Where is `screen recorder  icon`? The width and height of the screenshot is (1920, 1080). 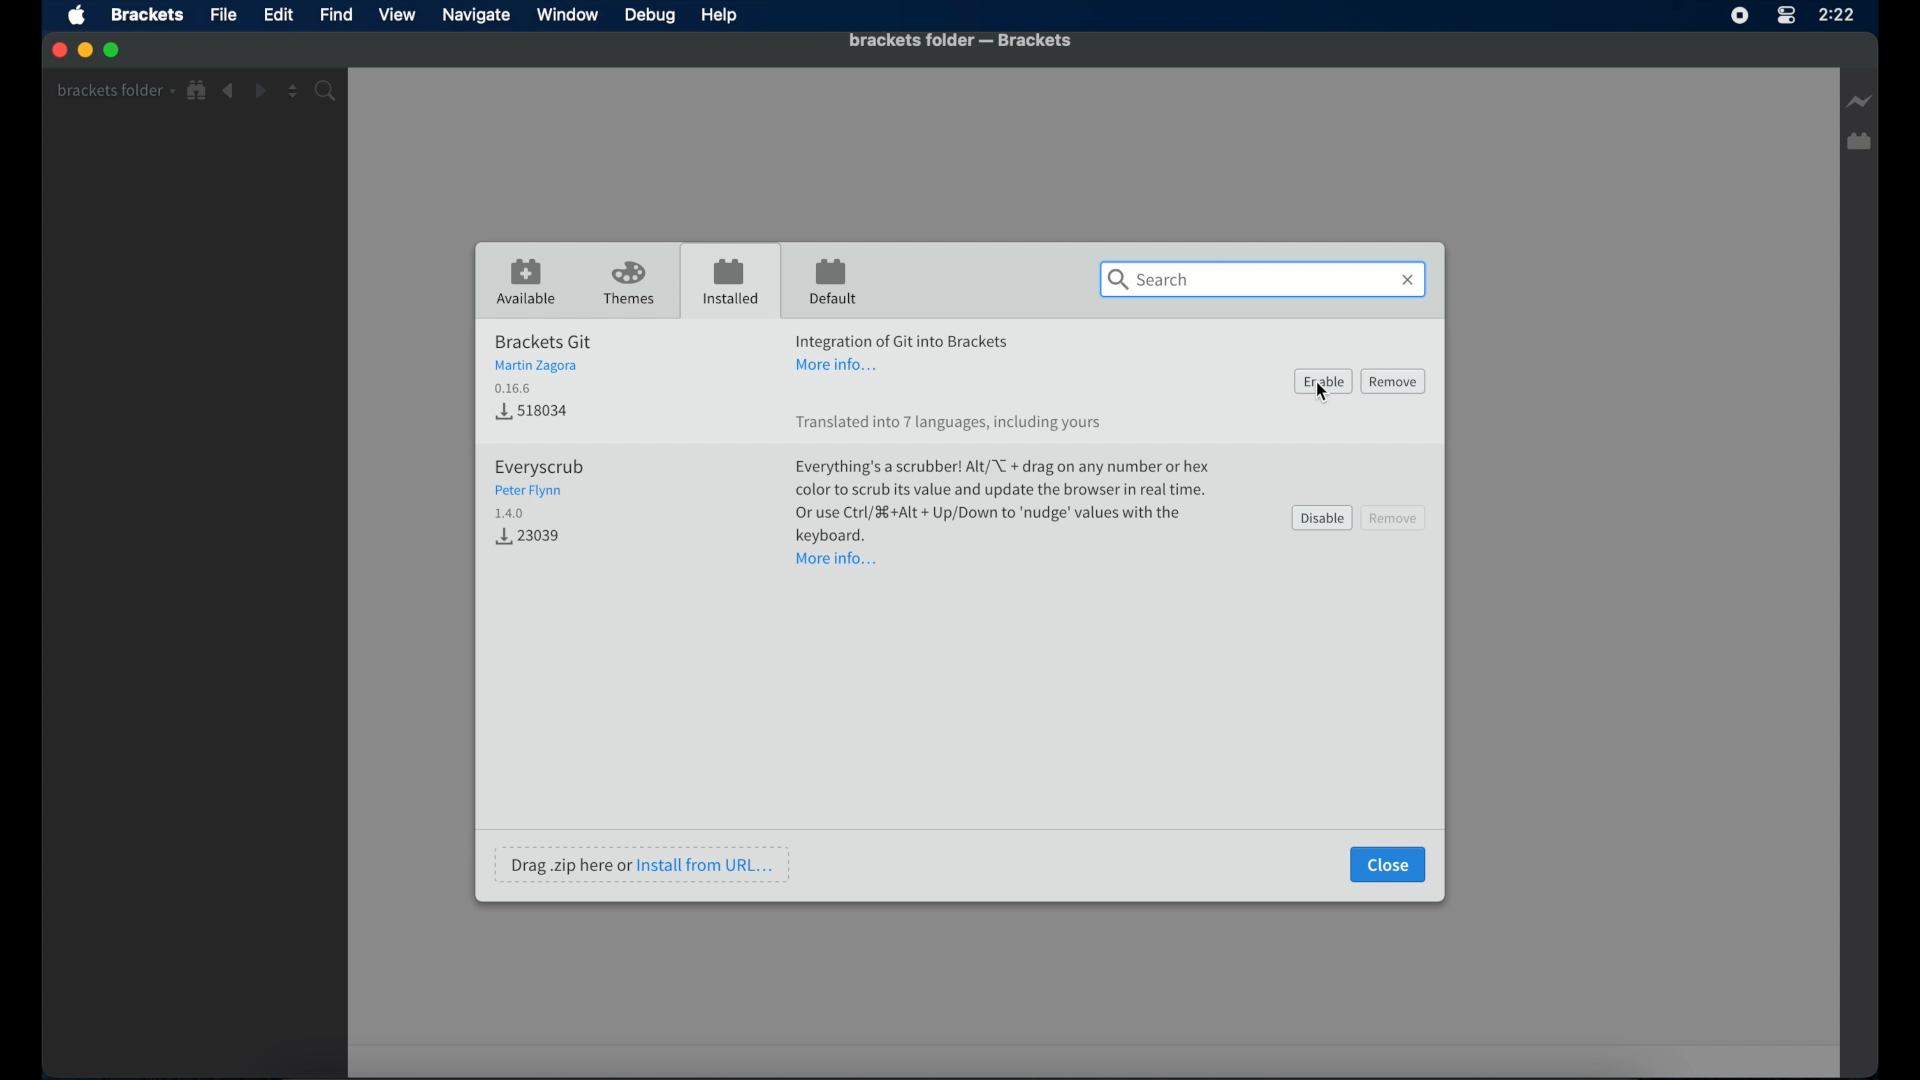 screen recorder  icon is located at coordinates (1740, 16).